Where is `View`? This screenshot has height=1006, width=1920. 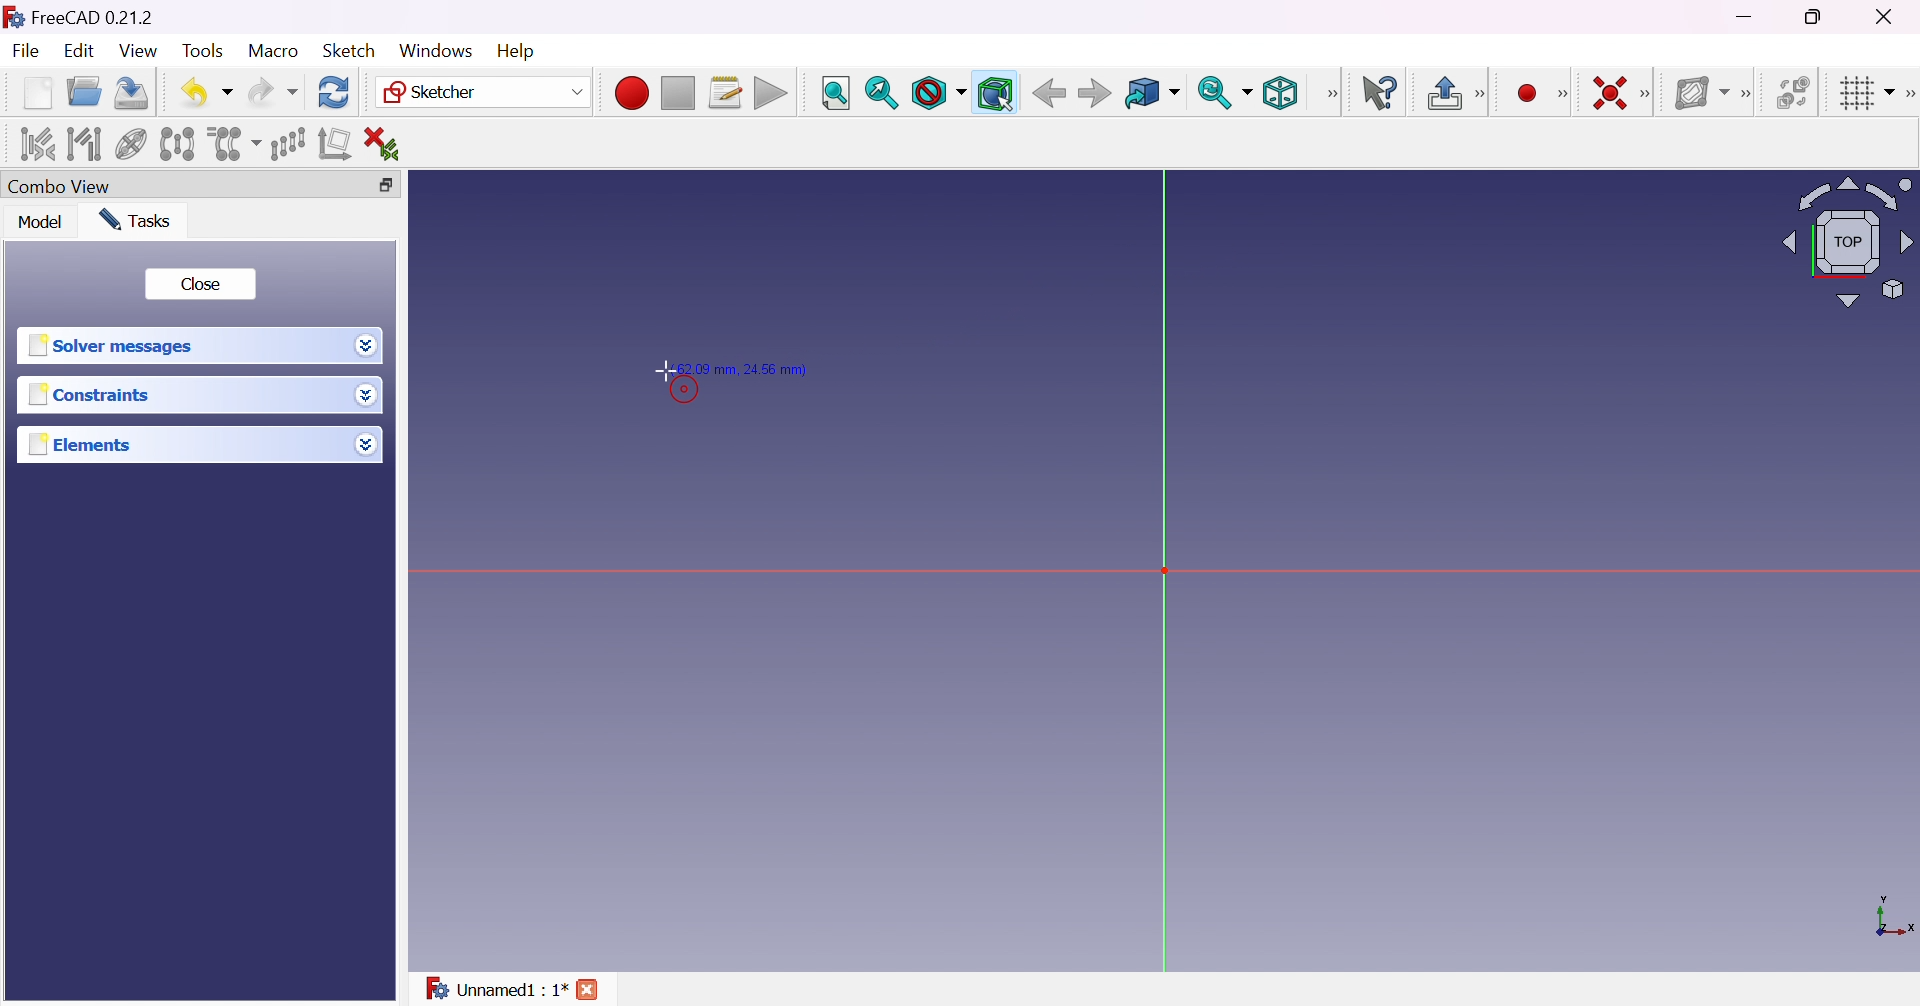
View is located at coordinates (1333, 93).